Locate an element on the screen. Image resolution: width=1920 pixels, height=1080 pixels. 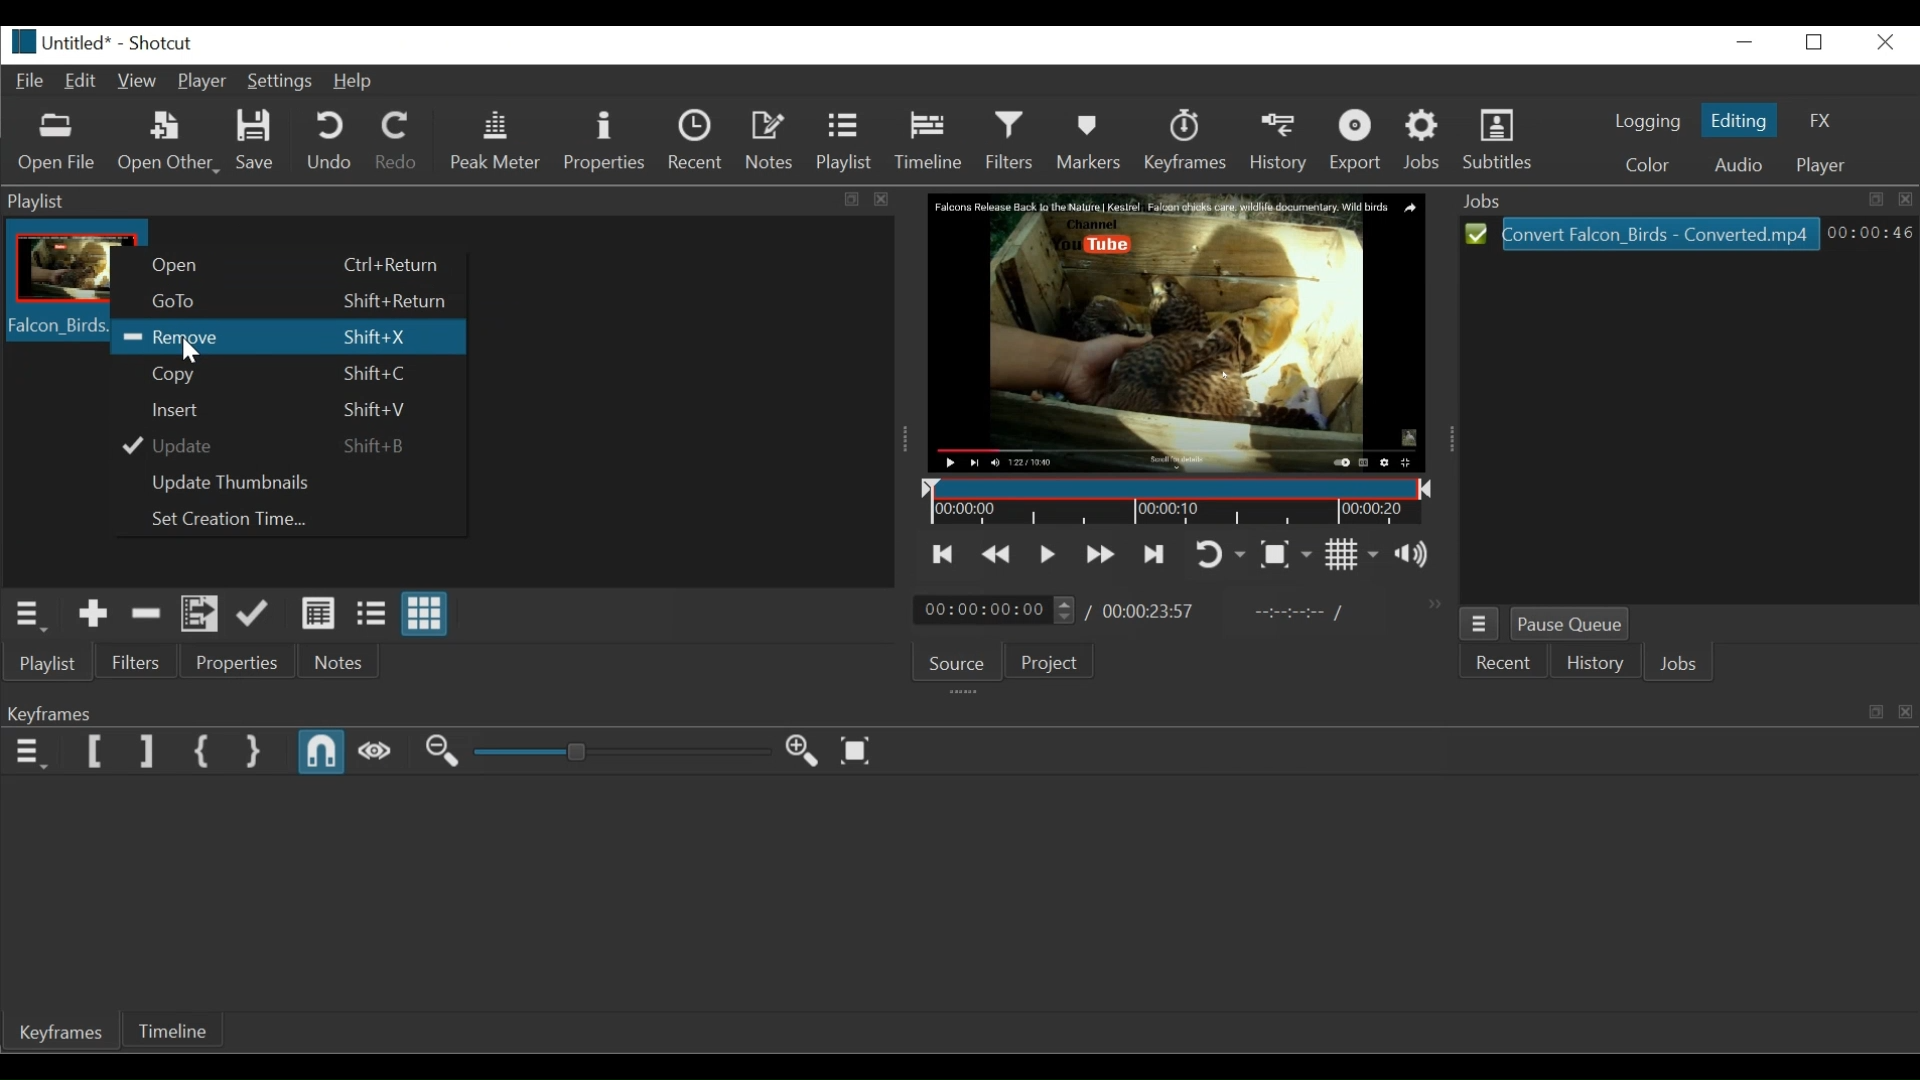
Timeline is located at coordinates (931, 142).